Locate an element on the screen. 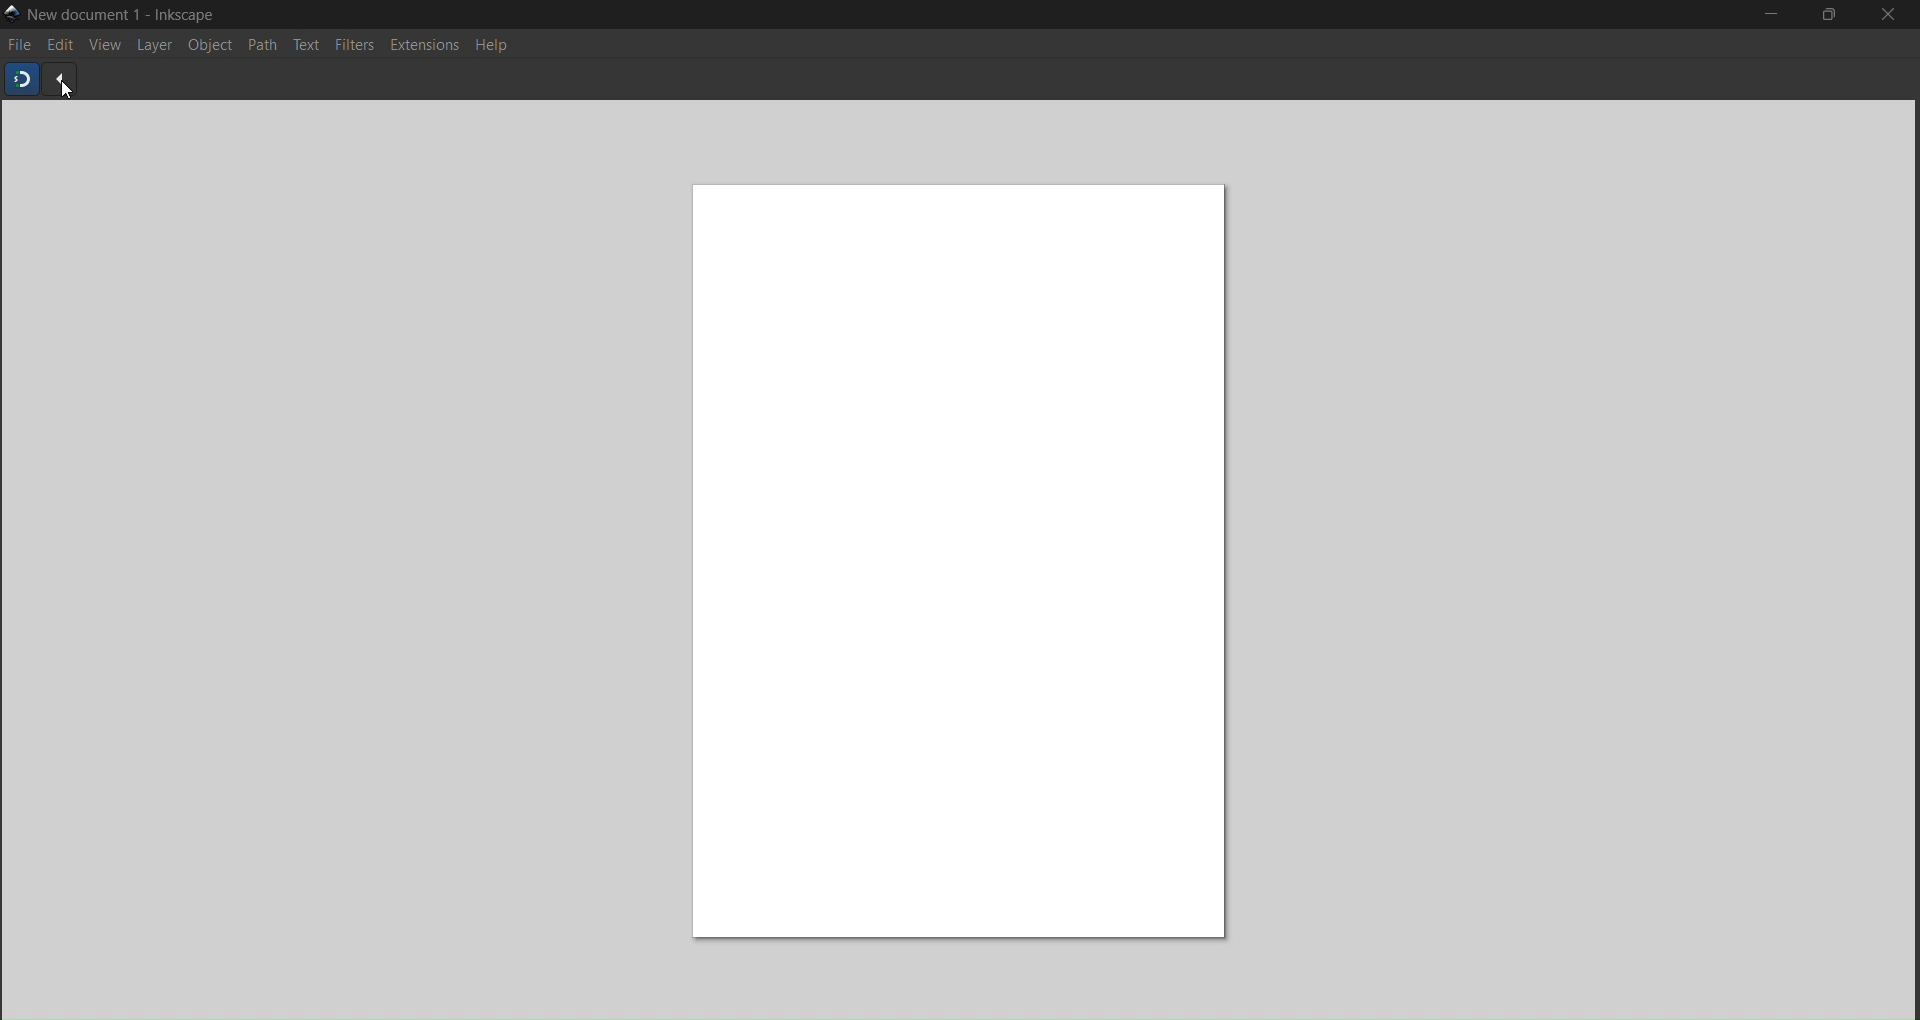 This screenshot has width=1920, height=1020. Snapping is located at coordinates (22, 78).